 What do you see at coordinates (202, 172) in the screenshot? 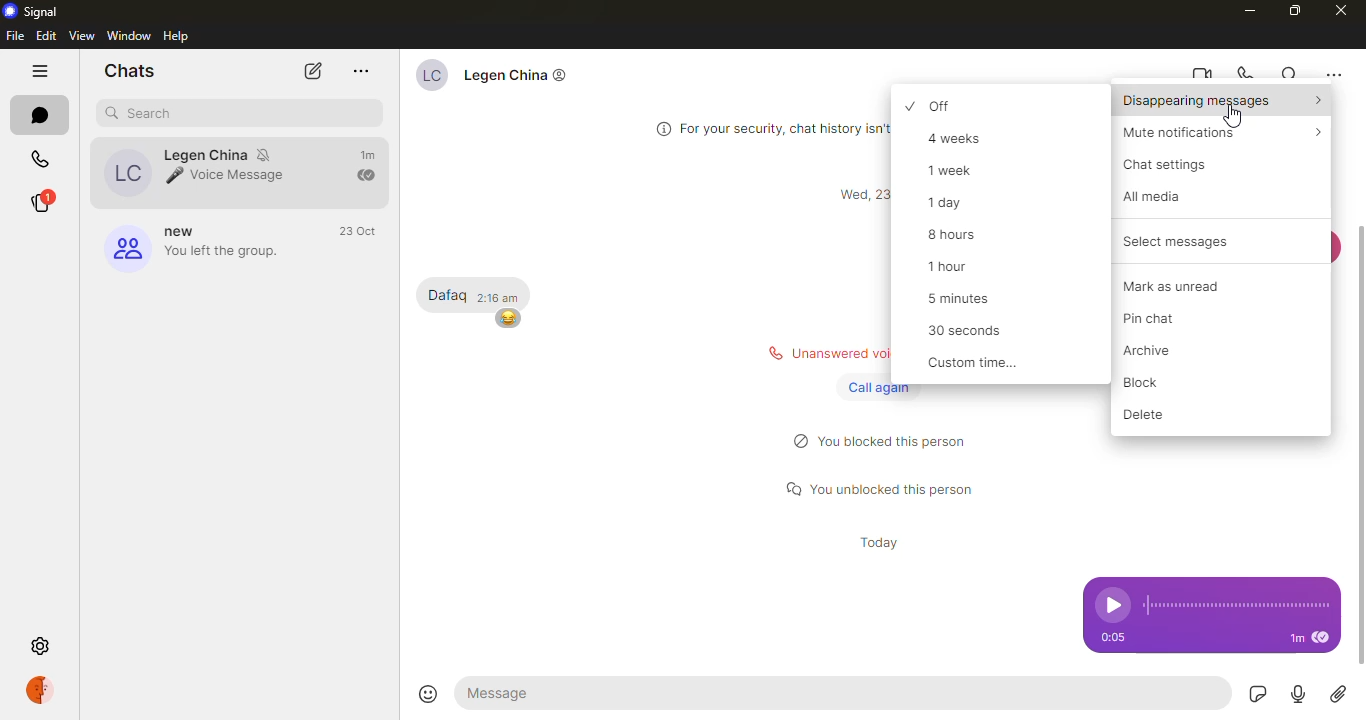
I see `contact` at bounding box center [202, 172].